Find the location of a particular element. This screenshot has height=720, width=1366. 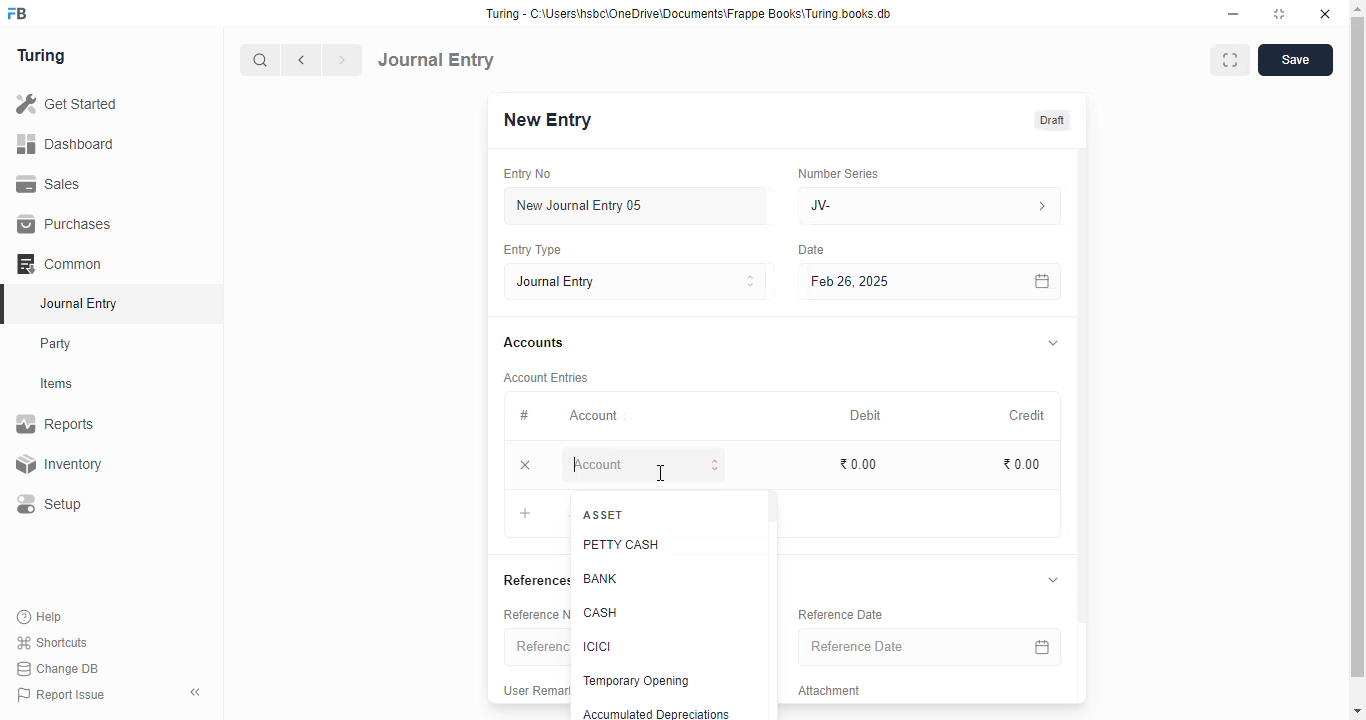

calendar icon is located at coordinates (1040, 281).